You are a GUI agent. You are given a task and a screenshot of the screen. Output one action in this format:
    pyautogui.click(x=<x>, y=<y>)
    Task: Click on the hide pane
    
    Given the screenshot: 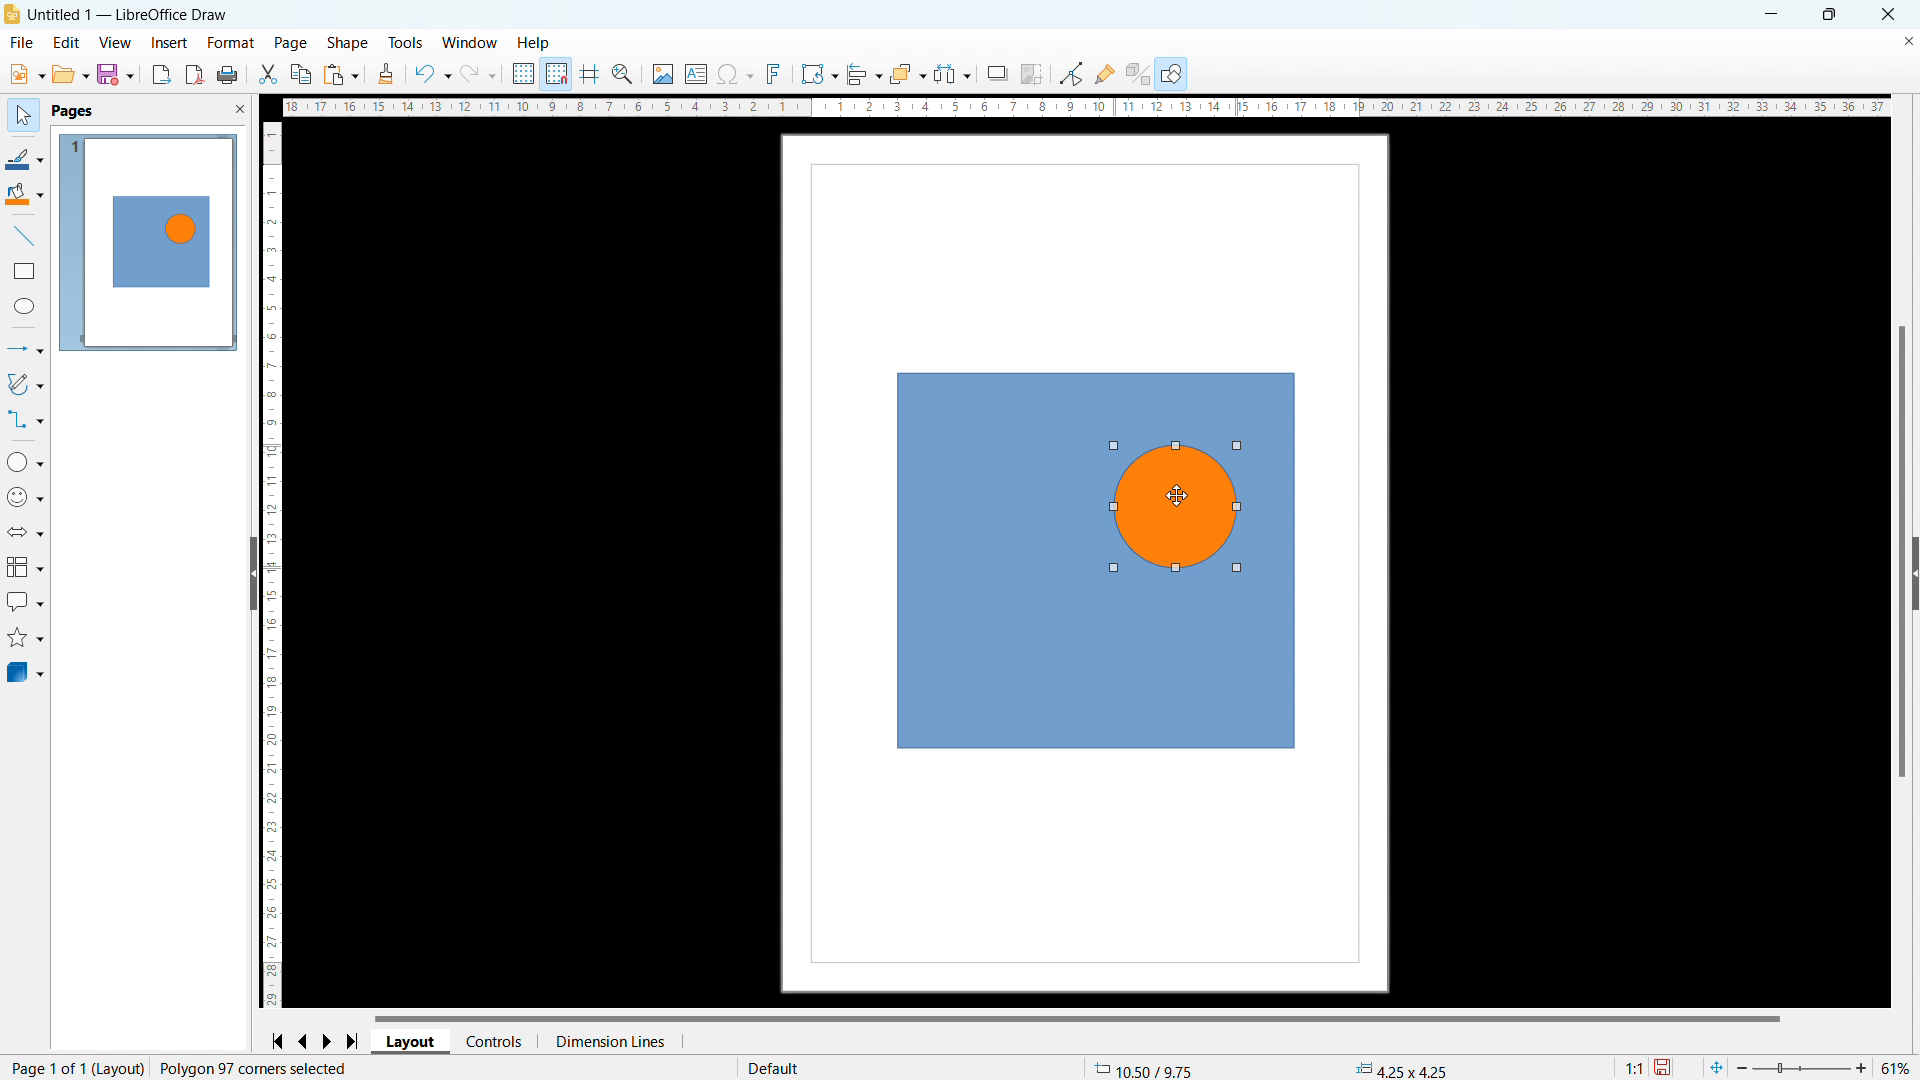 What is the action you would take?
    pyautogui.click(x=253, y=574)
    